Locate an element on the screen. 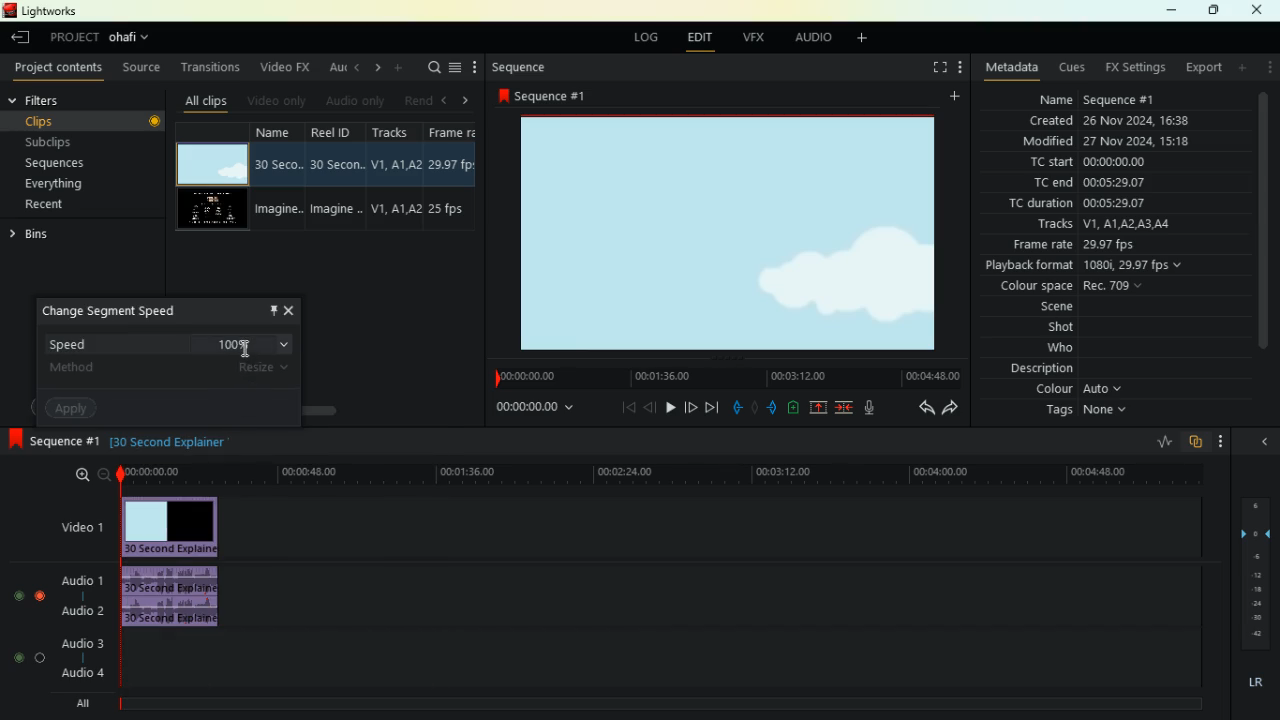 Image resolution: width=1280 pixels, height=720 pixels. back is located at coordinates (920, 407).